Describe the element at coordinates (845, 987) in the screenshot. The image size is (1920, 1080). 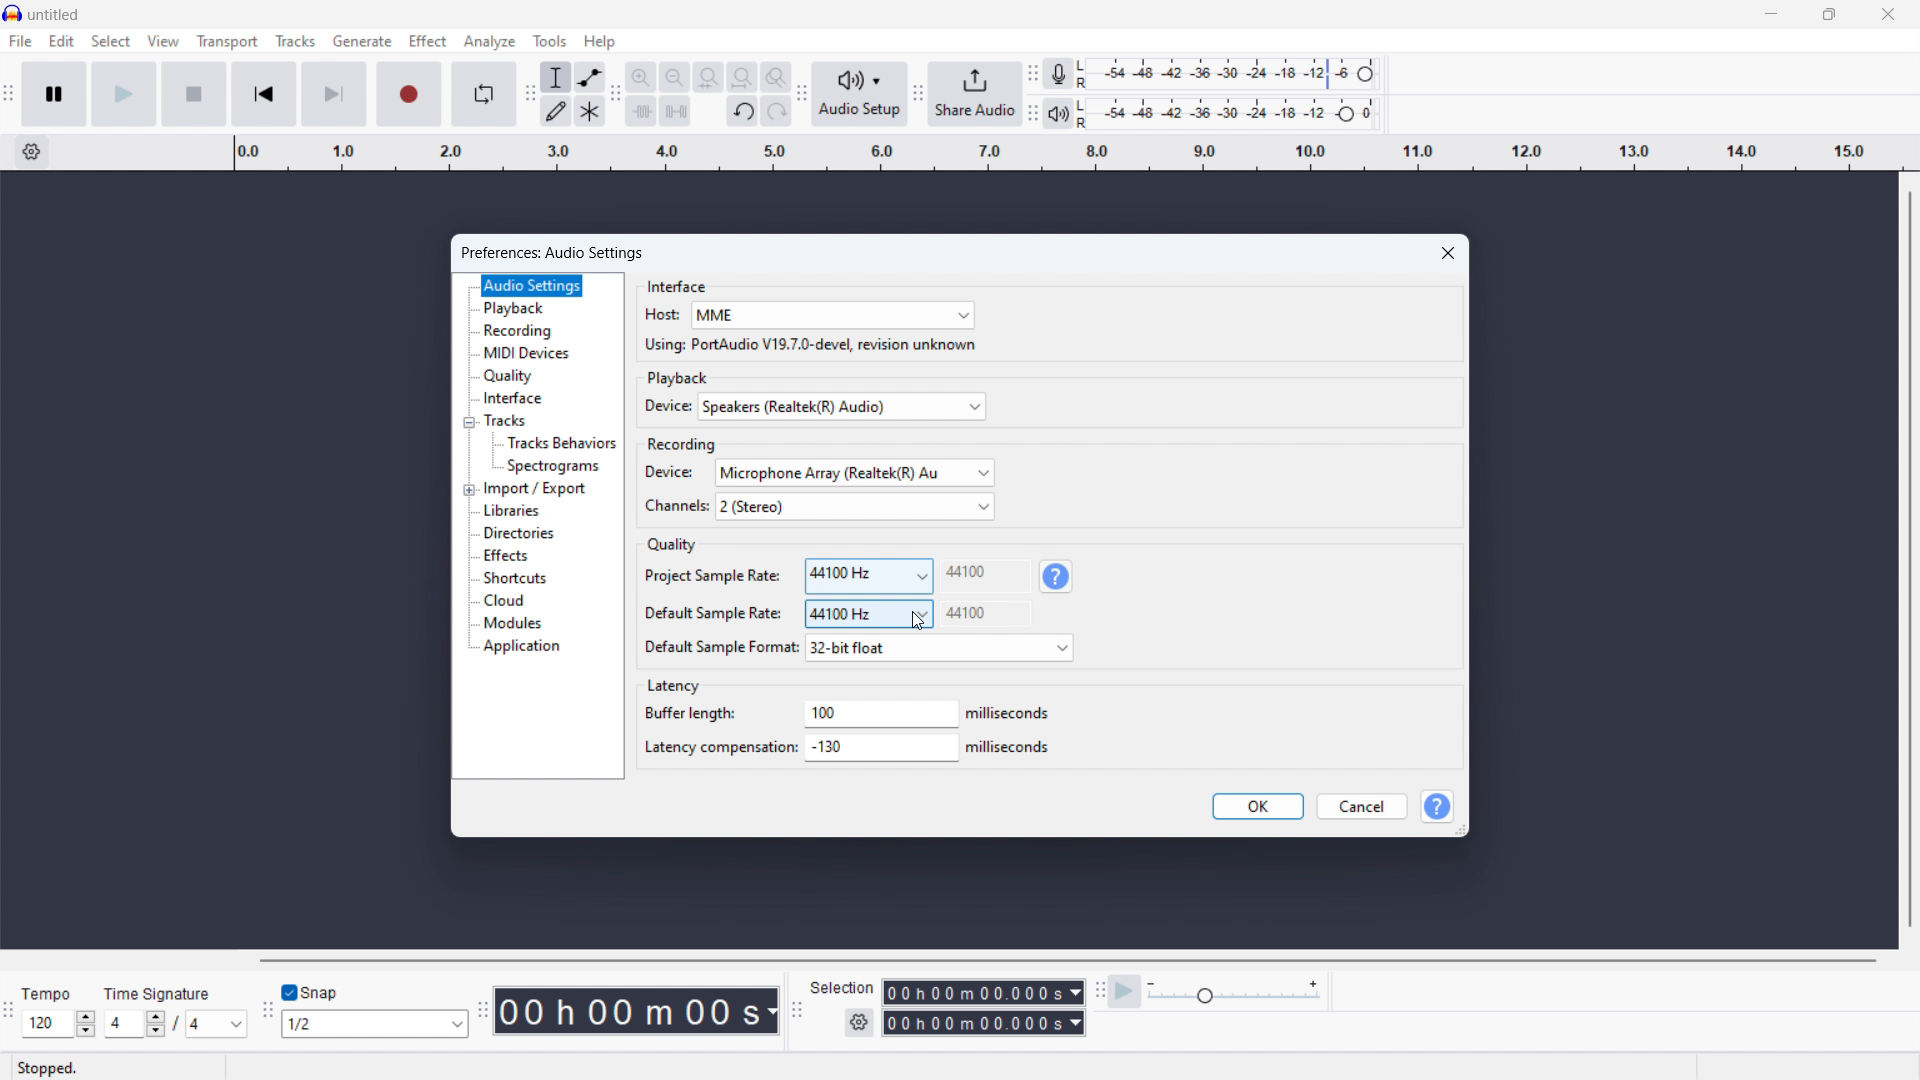
I see `Selection` at that location.